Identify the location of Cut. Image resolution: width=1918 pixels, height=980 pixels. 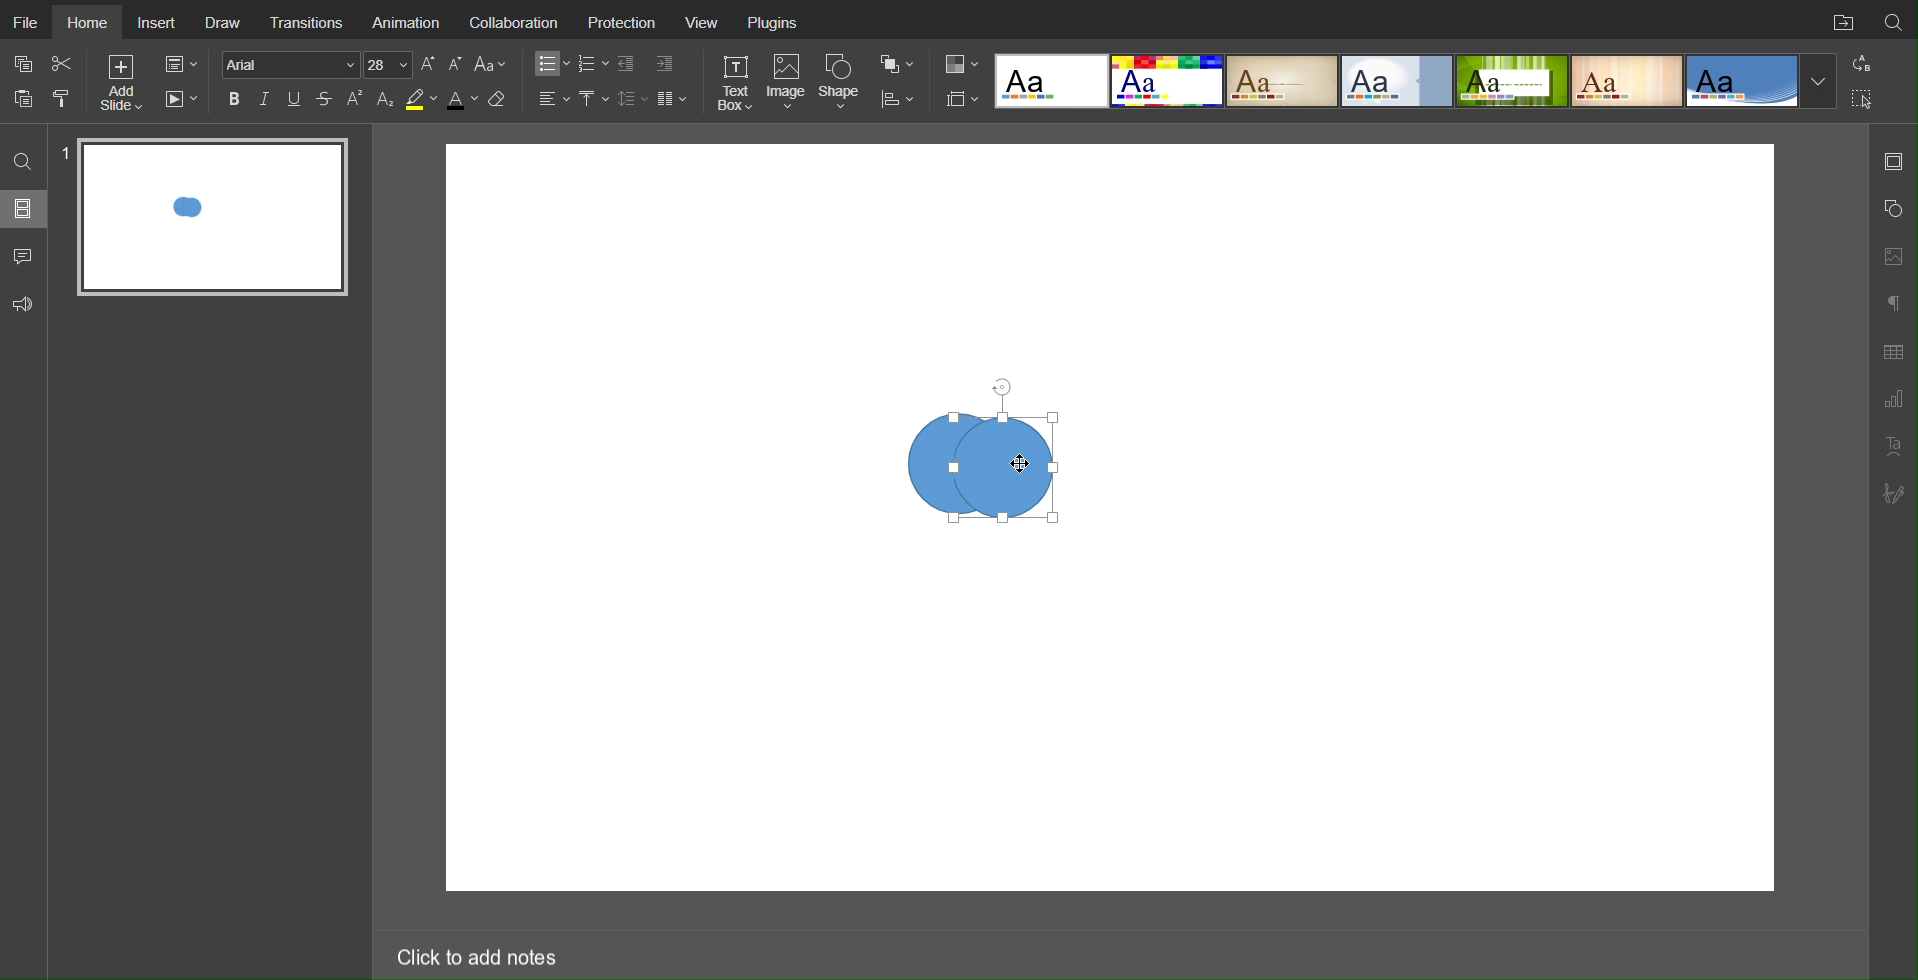
(64, 63).